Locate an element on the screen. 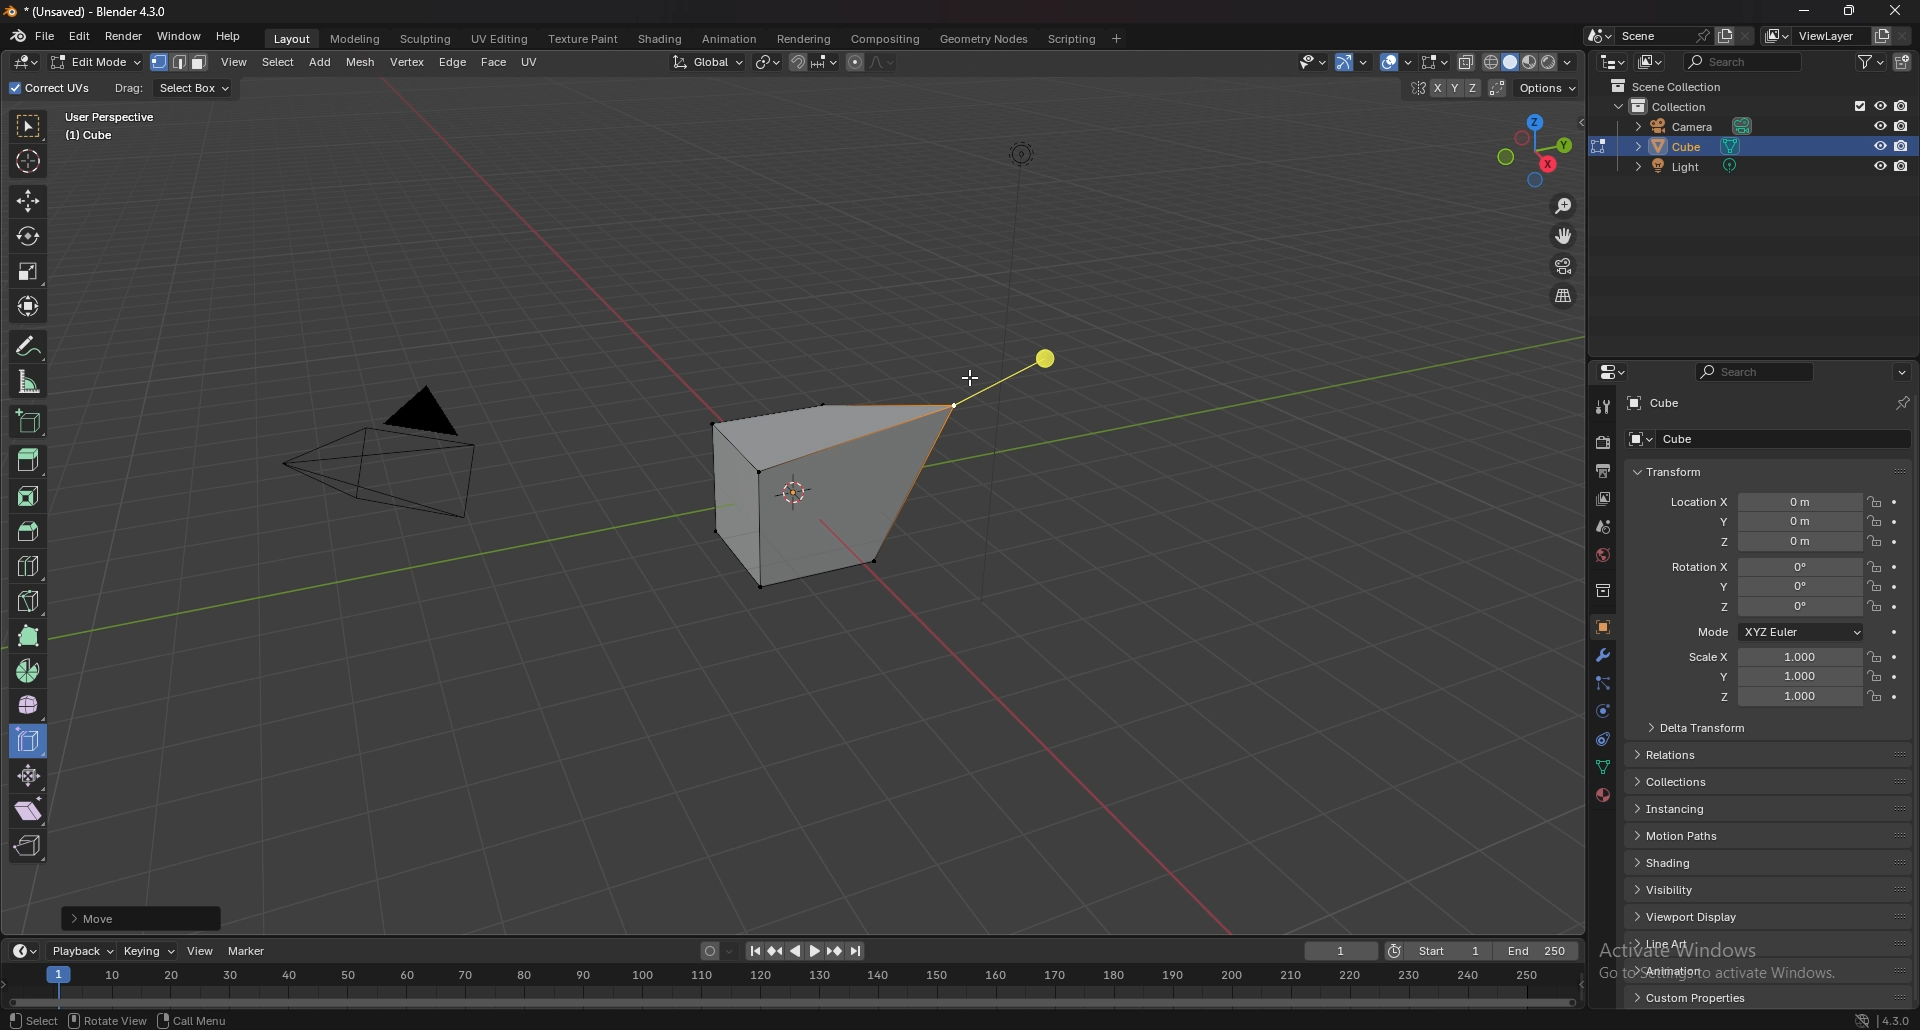  show overlays is located at coordinates (1432, 62).